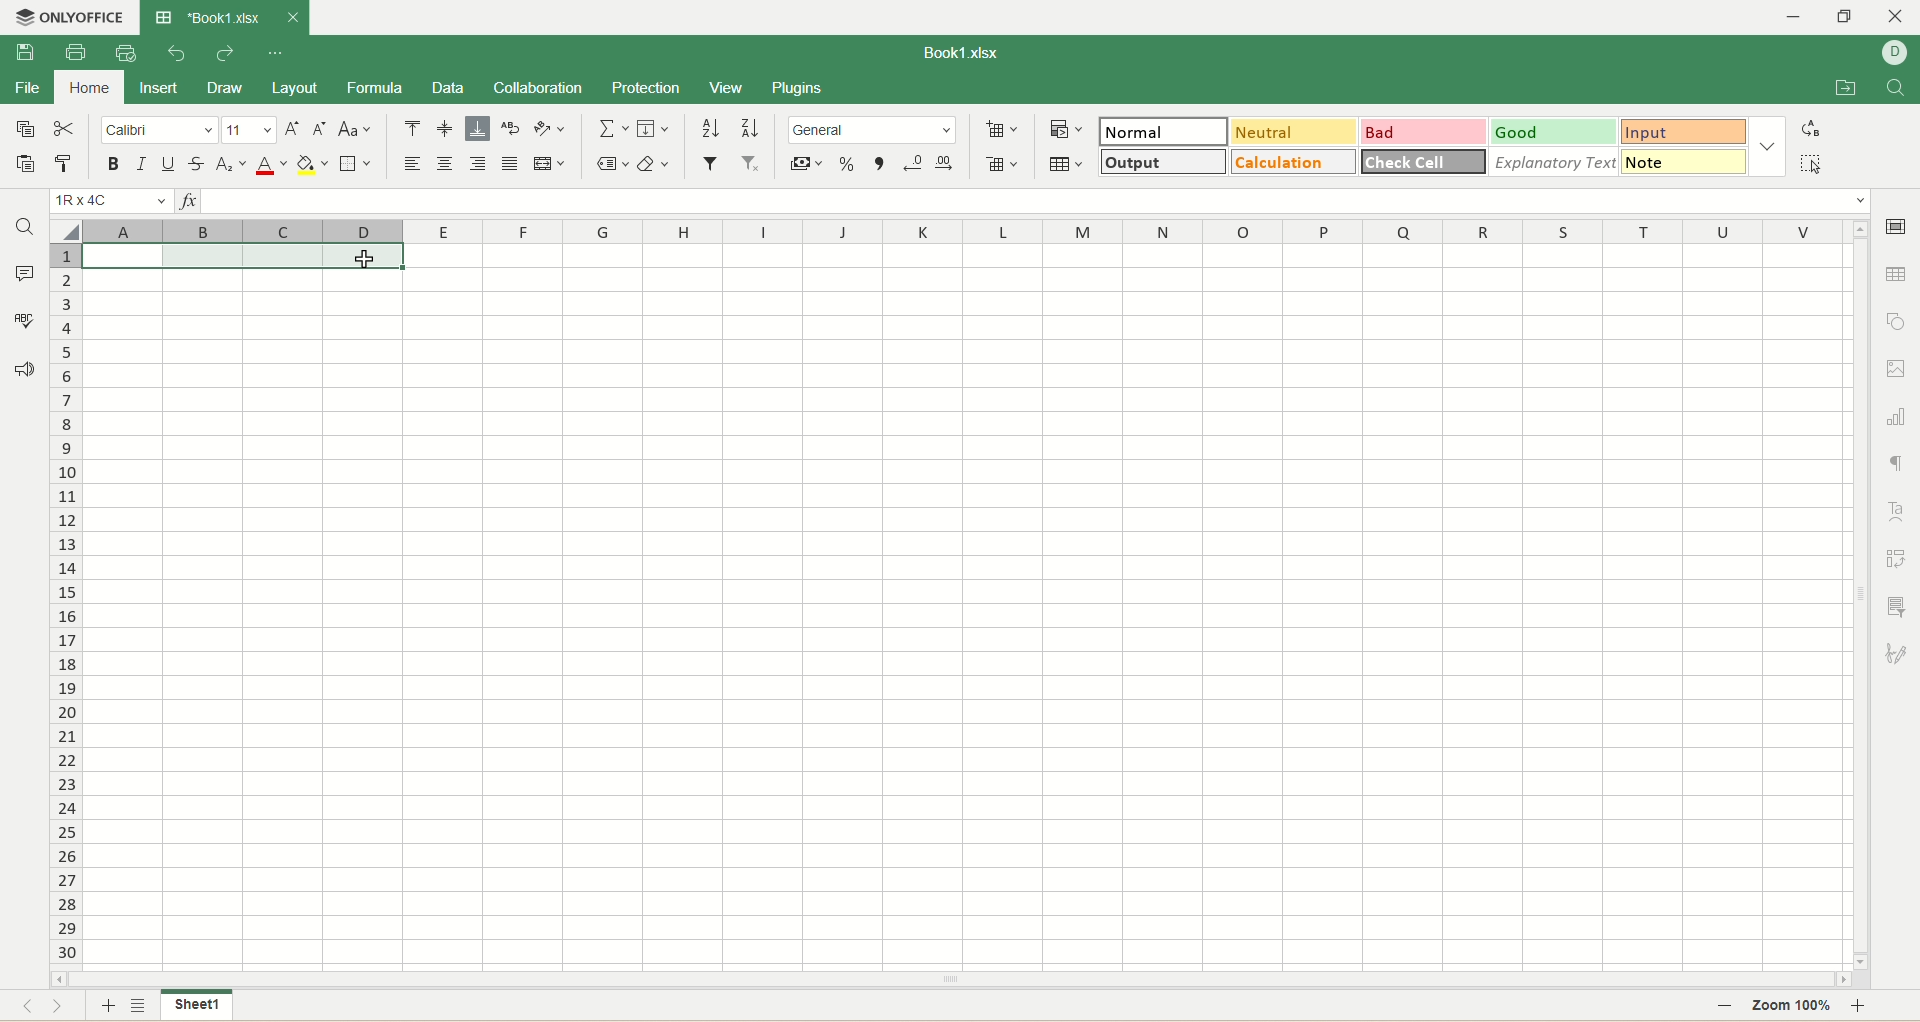  What do you see at coordinates (1163, 161) in the screenshot?
I see `output` at bounding box center [1163, 161].